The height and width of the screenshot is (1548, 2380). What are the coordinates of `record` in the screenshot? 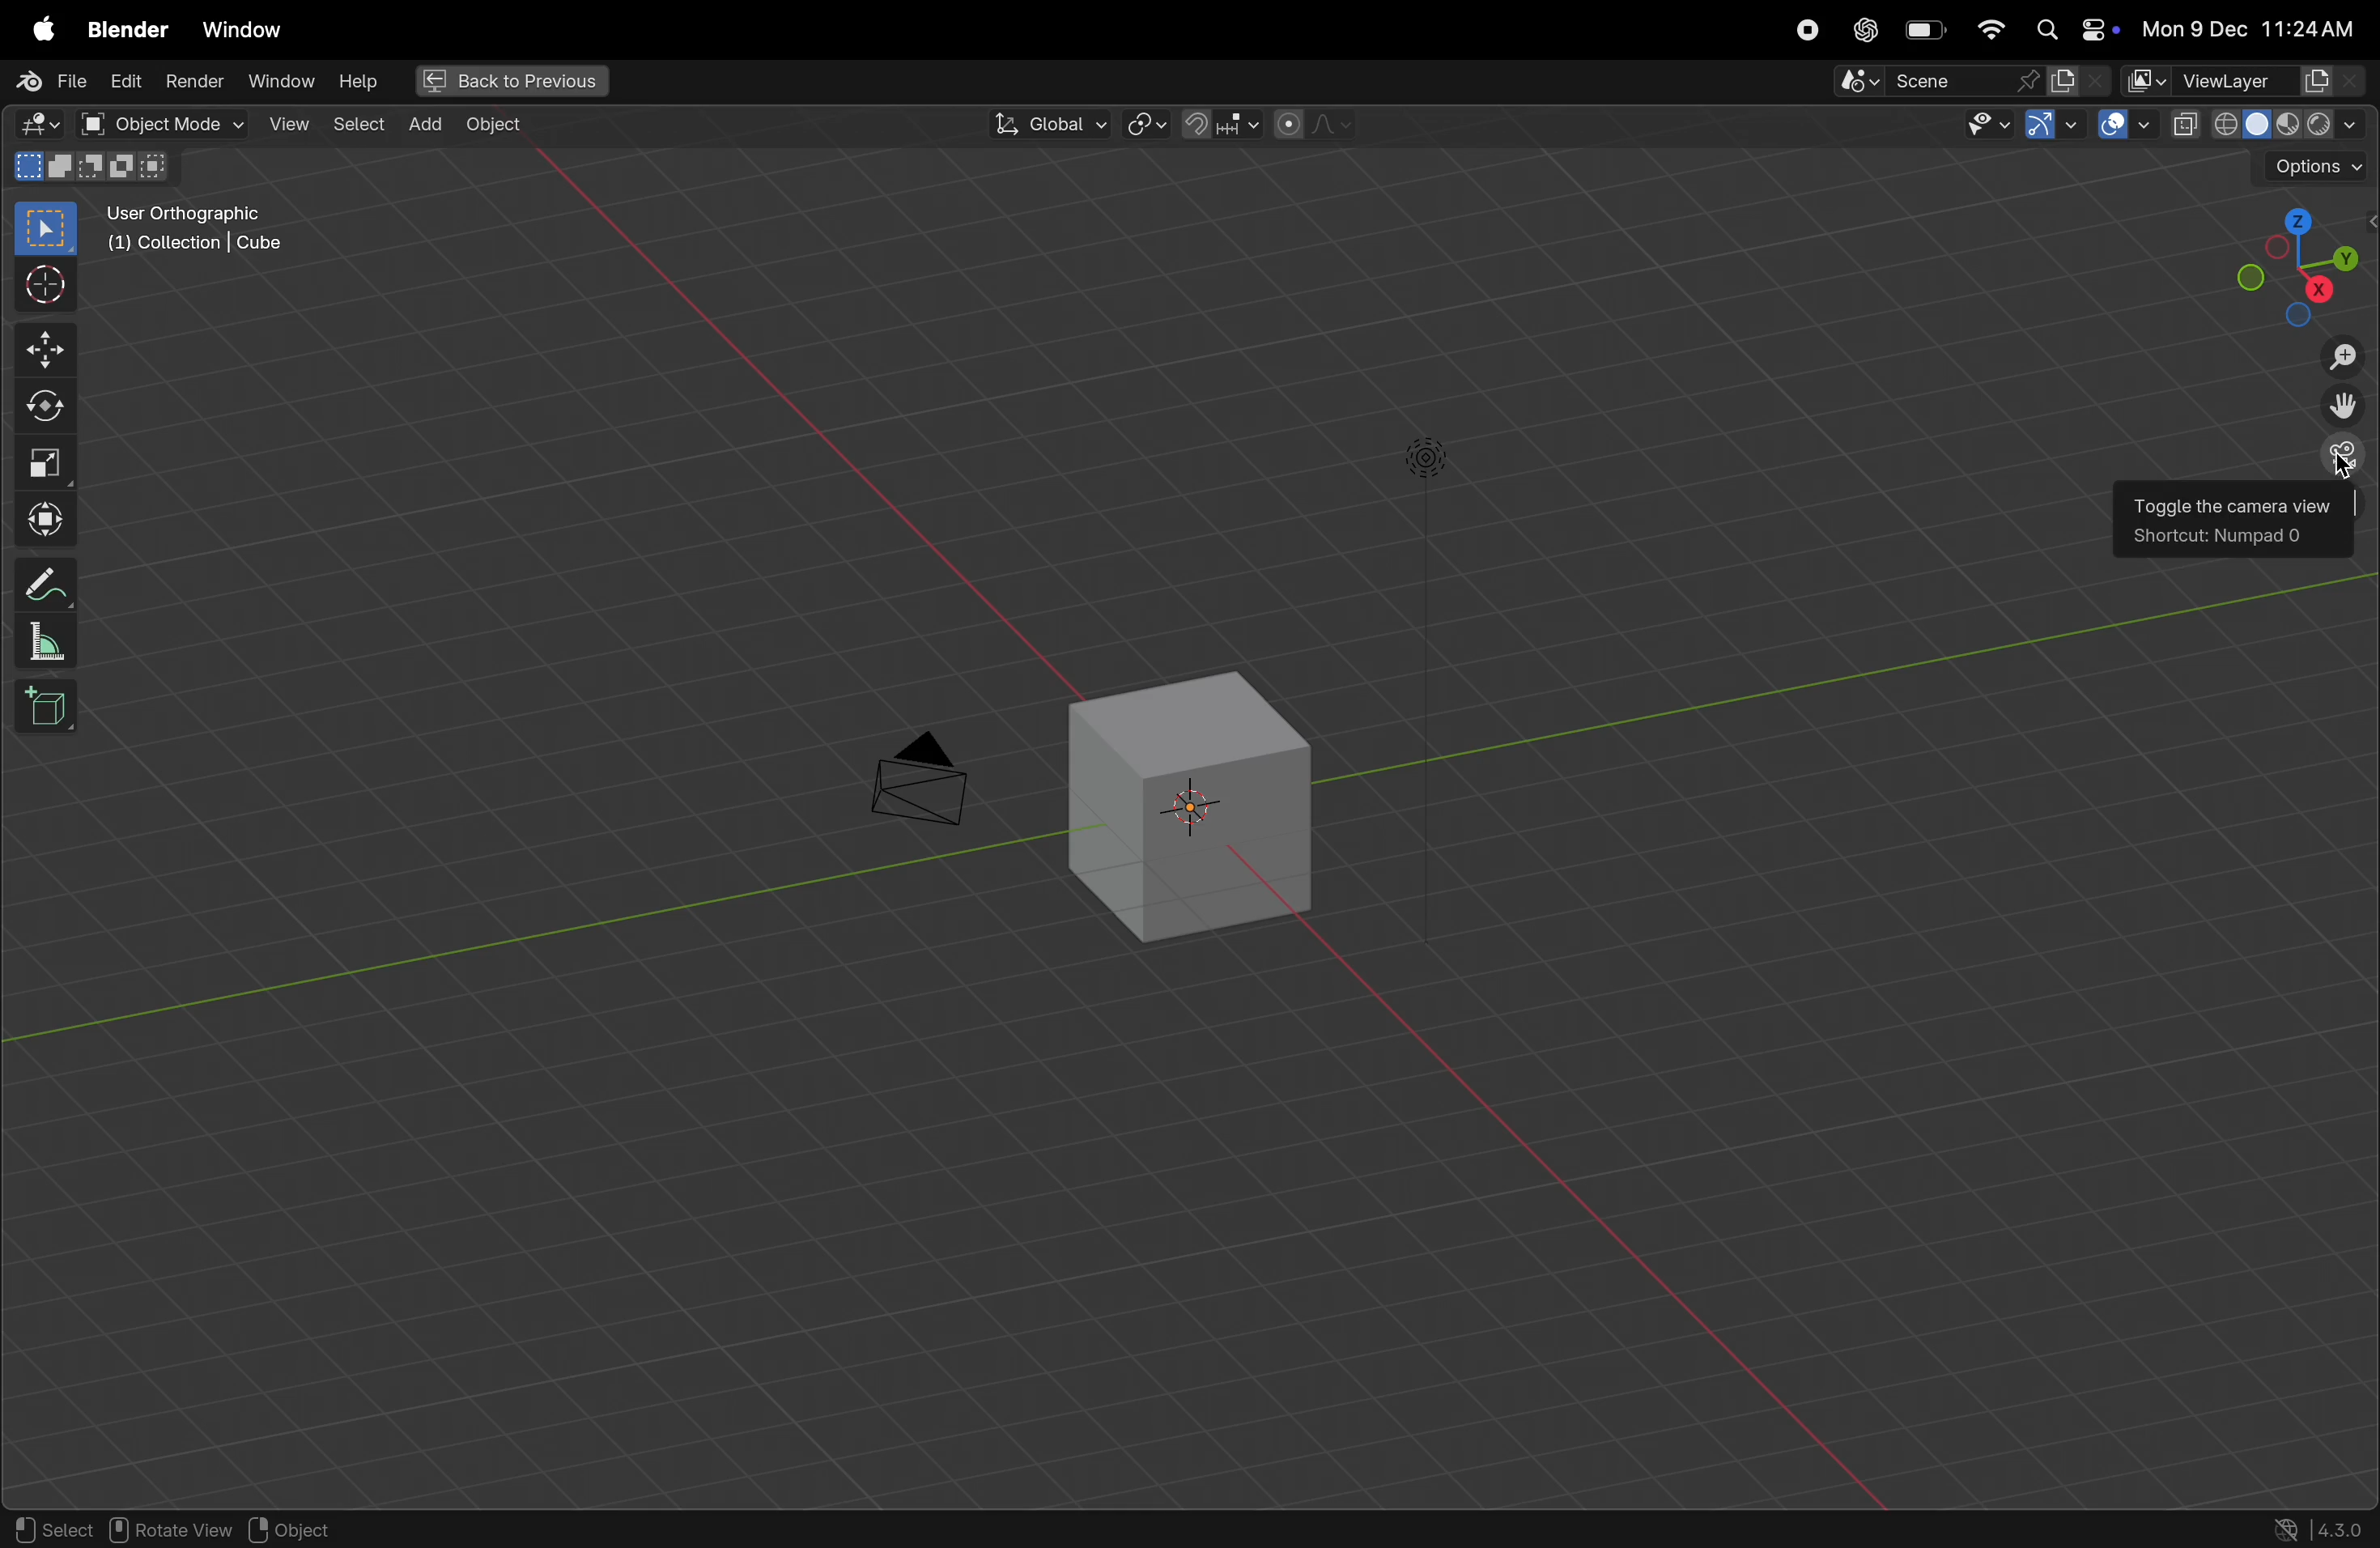 It's located at (1800, 29).